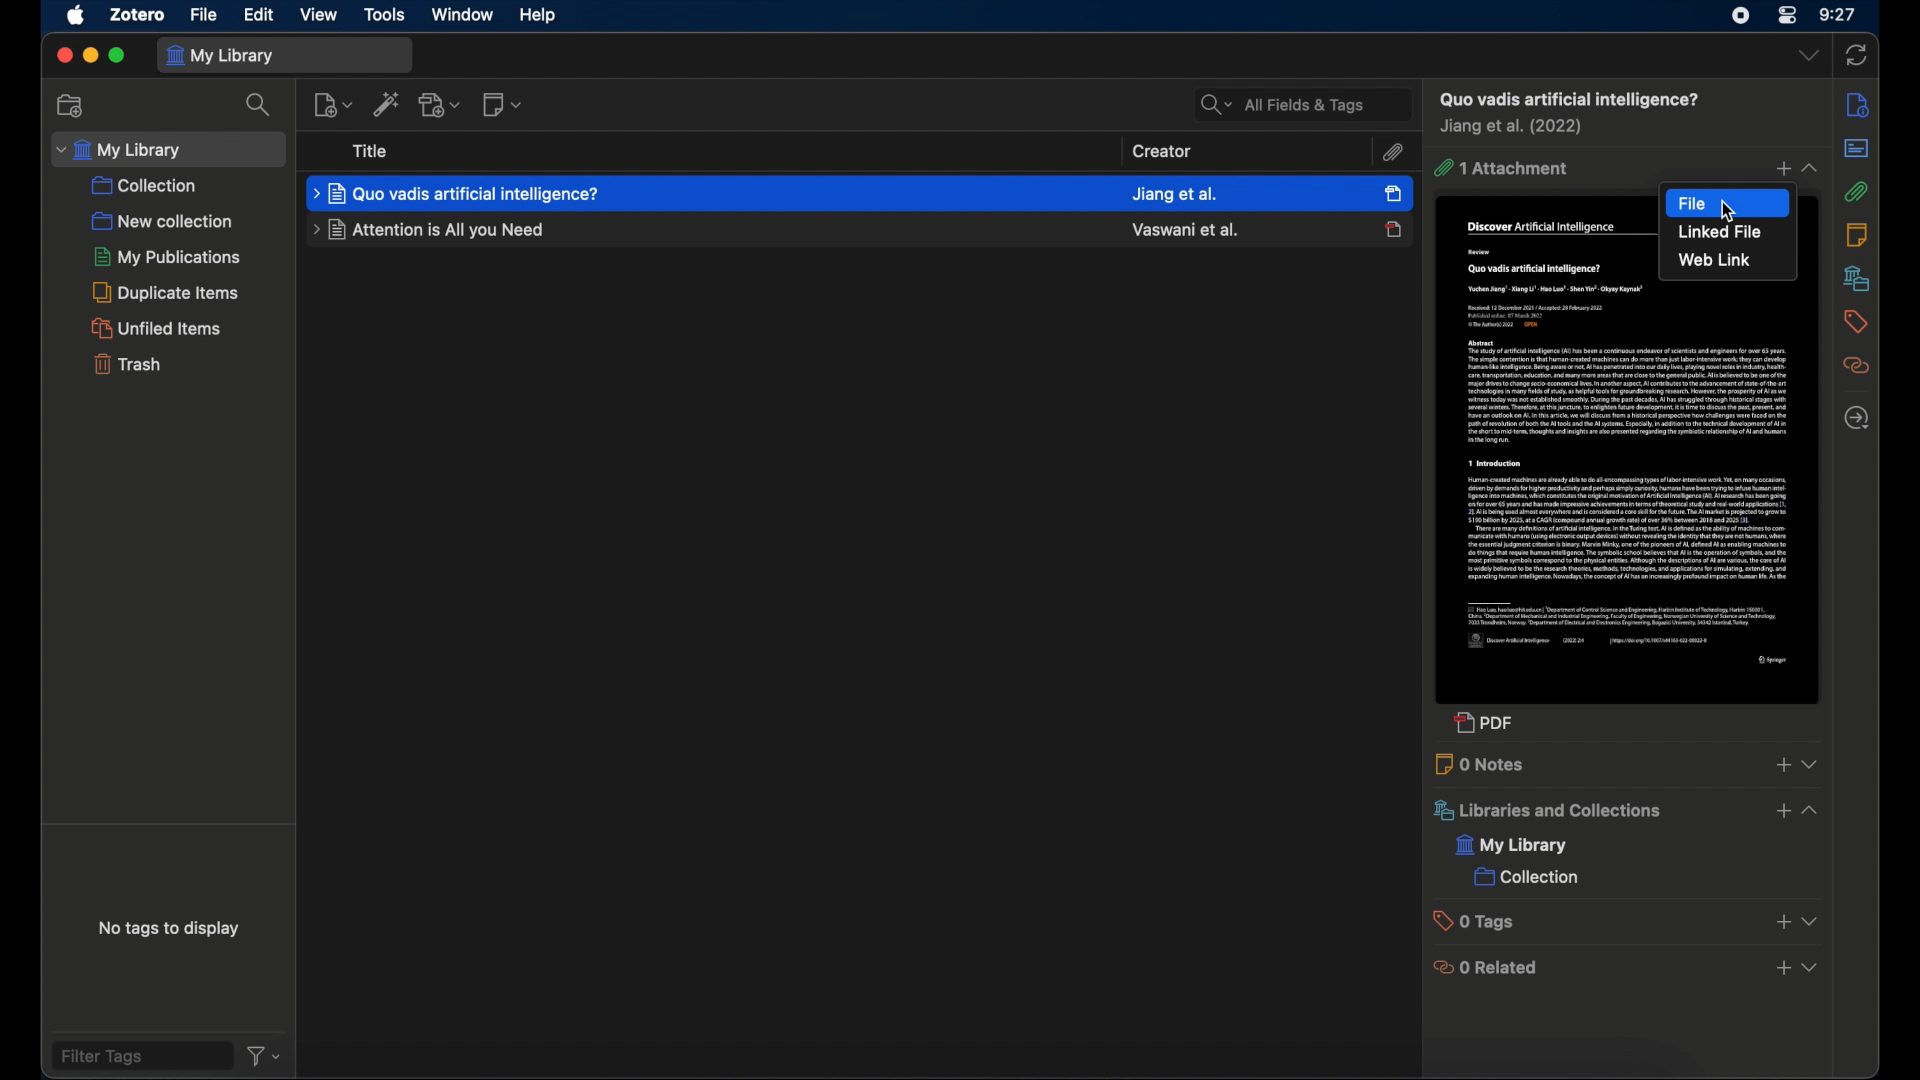 This screenshot has width=1920, height=1080. Describe the element at coordinates (1393, 152) in the screenshot. I see `attachments` at that location.